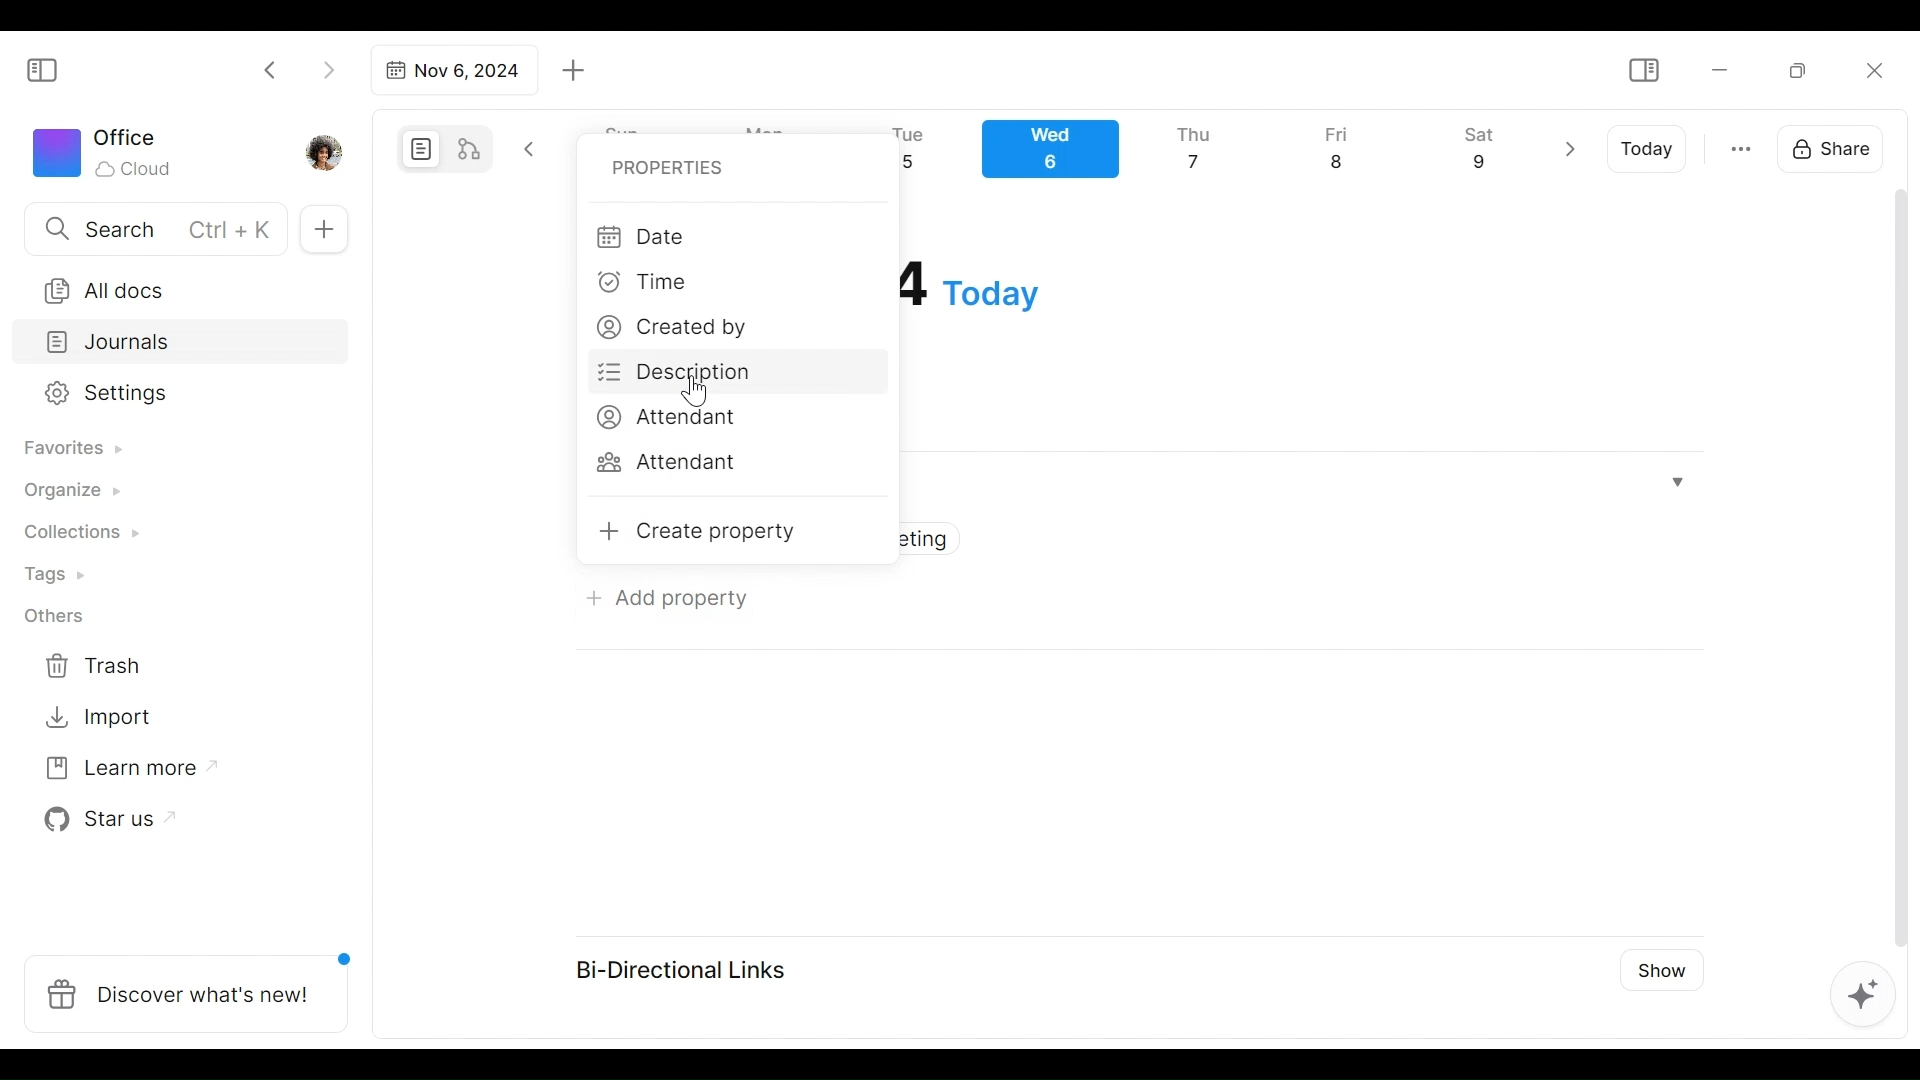 The height and width of the screenshot is (1080, 1920). I want to click on Add new , so click(322, 230).